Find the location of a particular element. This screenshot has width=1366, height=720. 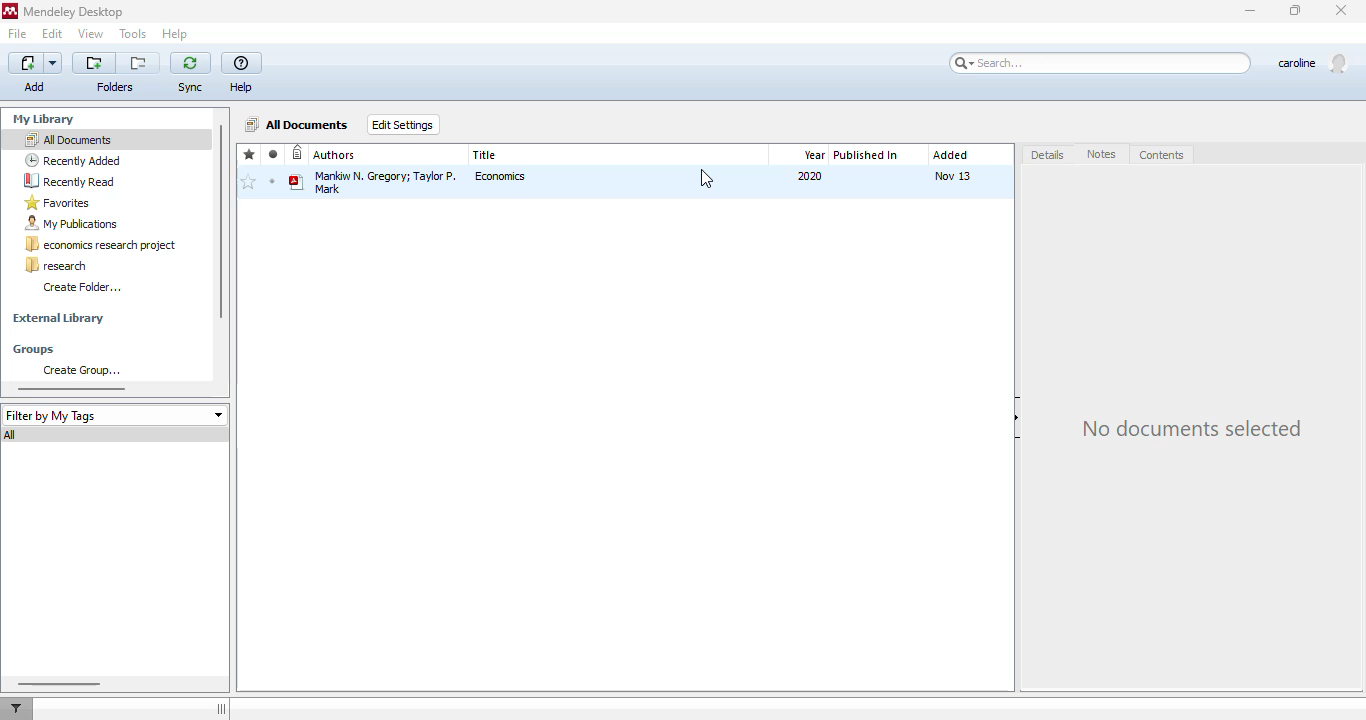

title is located at coordinates (486, 155).